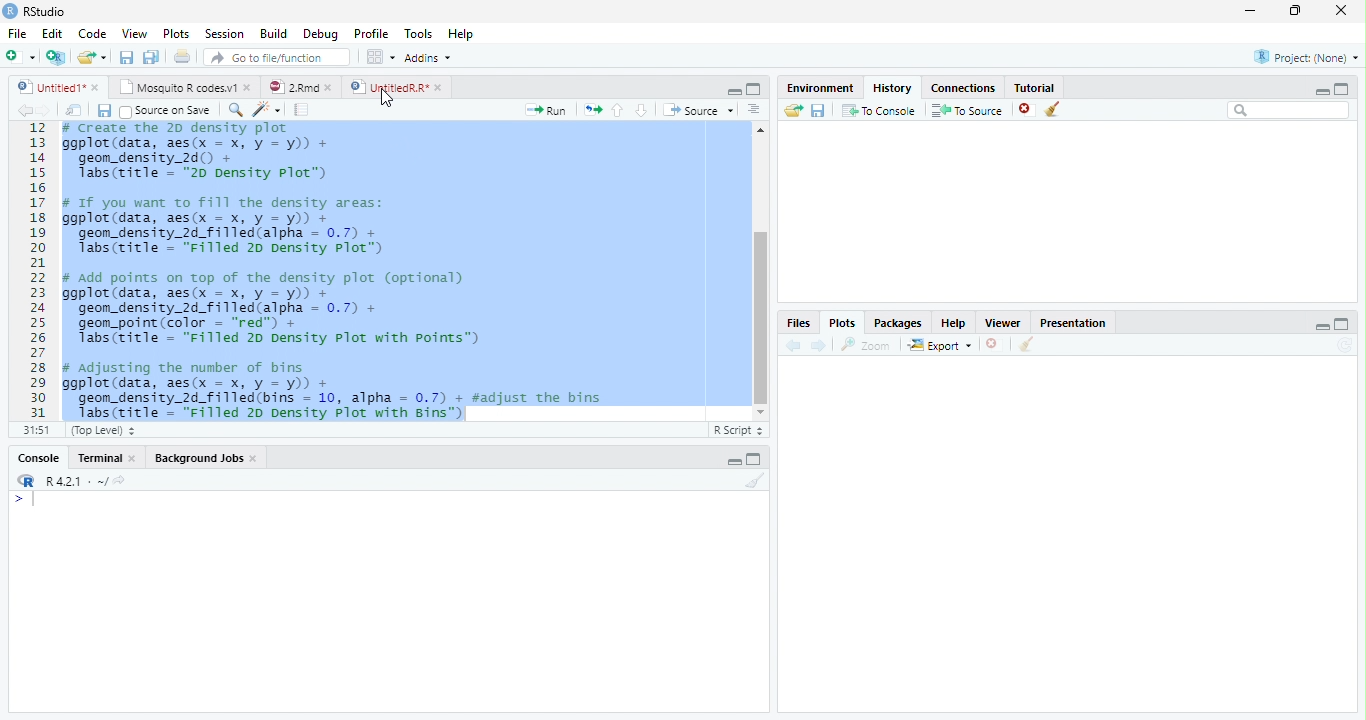 This screenshot has width=1366, height=720. Describe the element at coordinates (75, 111) in the screenshot. I see `show in window` at that location.